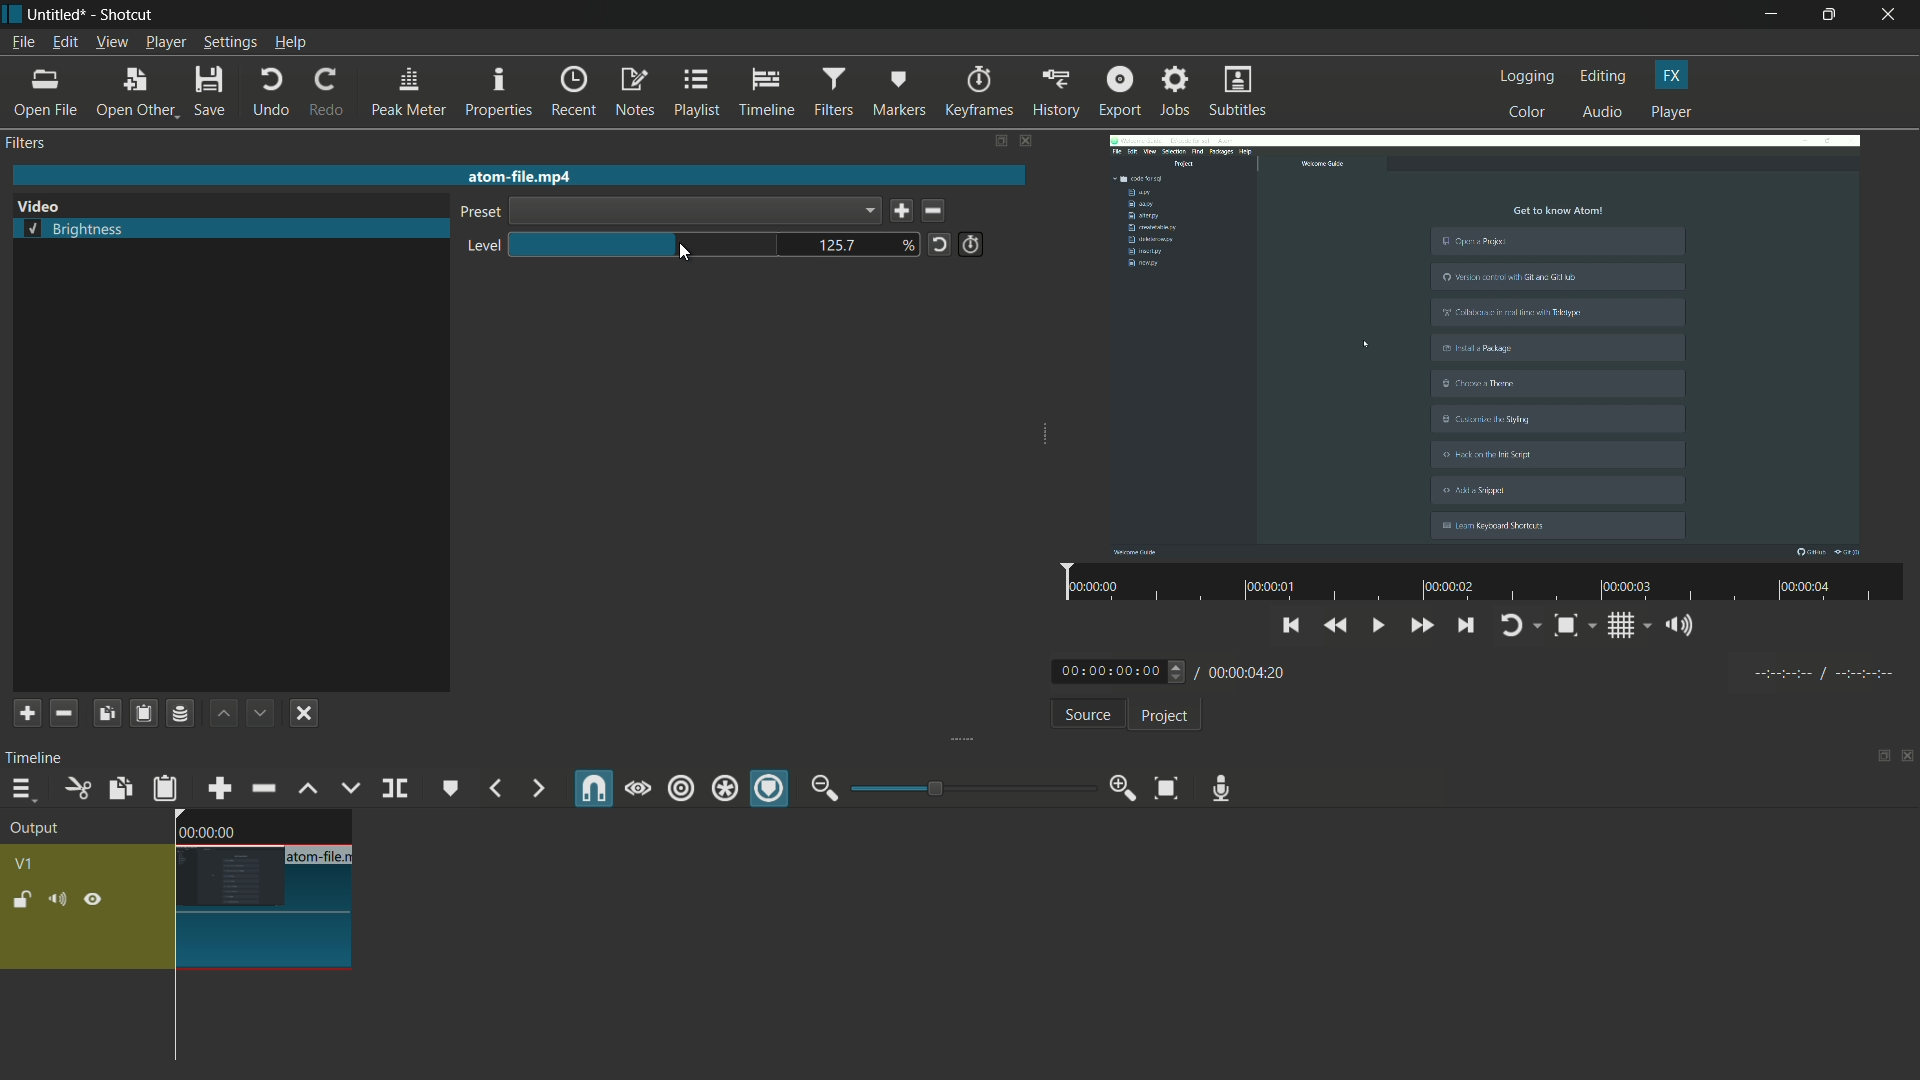 The image size is (1920, 1080). What do you see at coordinates (1175, 92) in the screenshot?
I see `jobs` at bounding box center [1175, 92].